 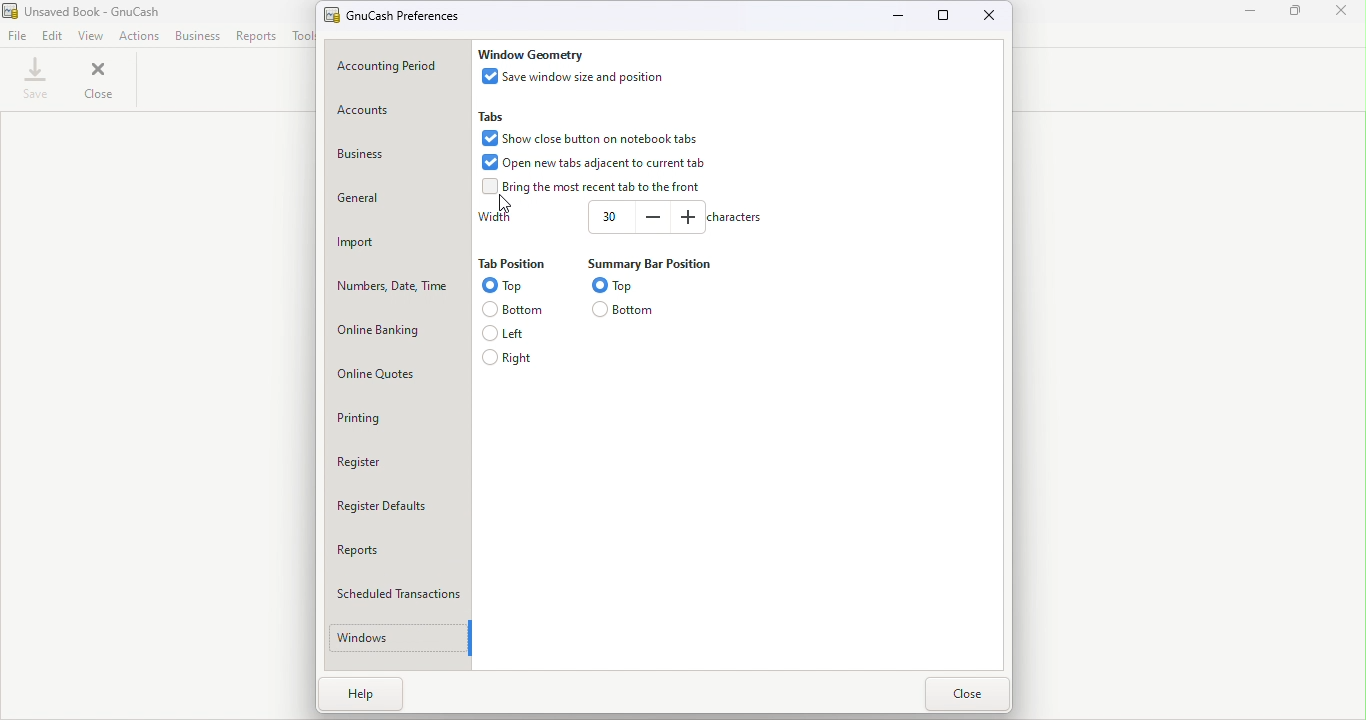 What do you see at coordinates (532, 54) in the screenshot?
I see `Window geometry` at bounding box center [532, 54].